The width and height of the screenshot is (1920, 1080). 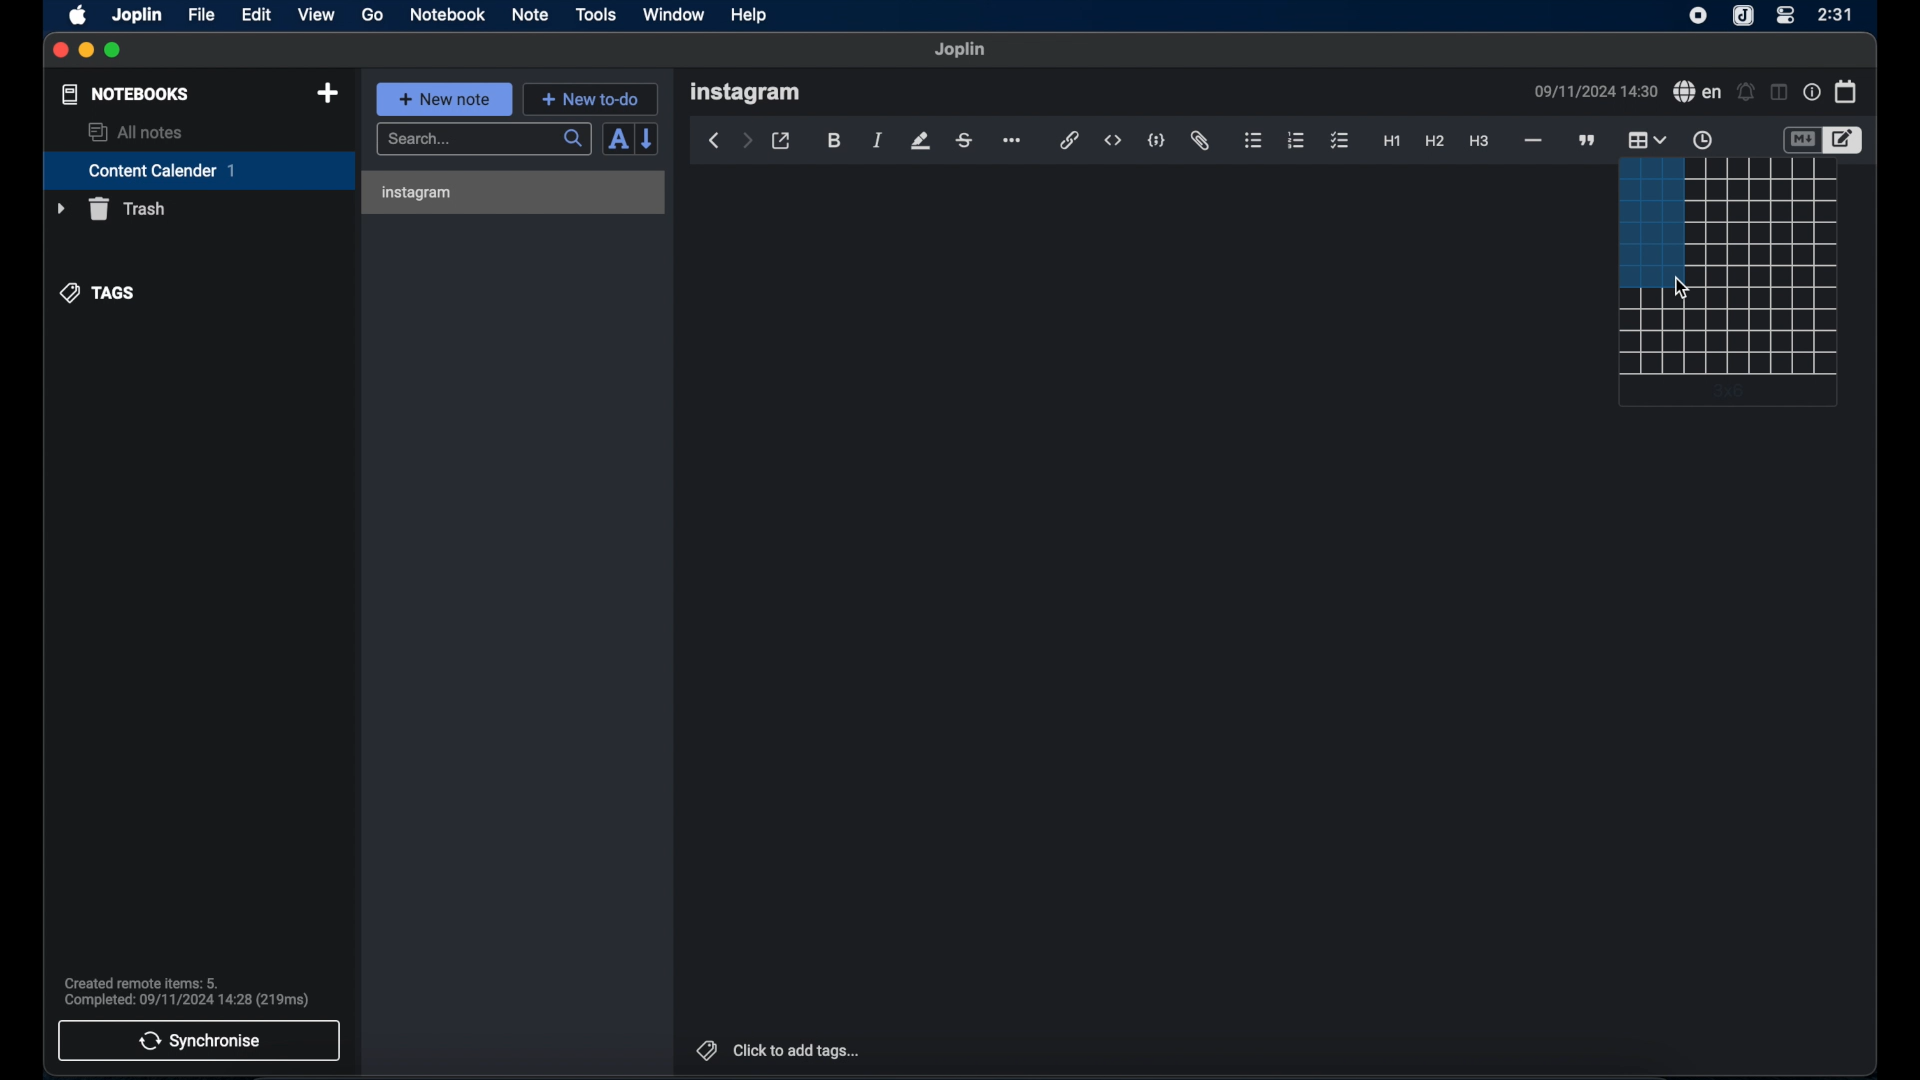 What do you see at coordinates (199, 1041) in the screenshot?
I see `synchronise` at bounding box center [199, 1041].